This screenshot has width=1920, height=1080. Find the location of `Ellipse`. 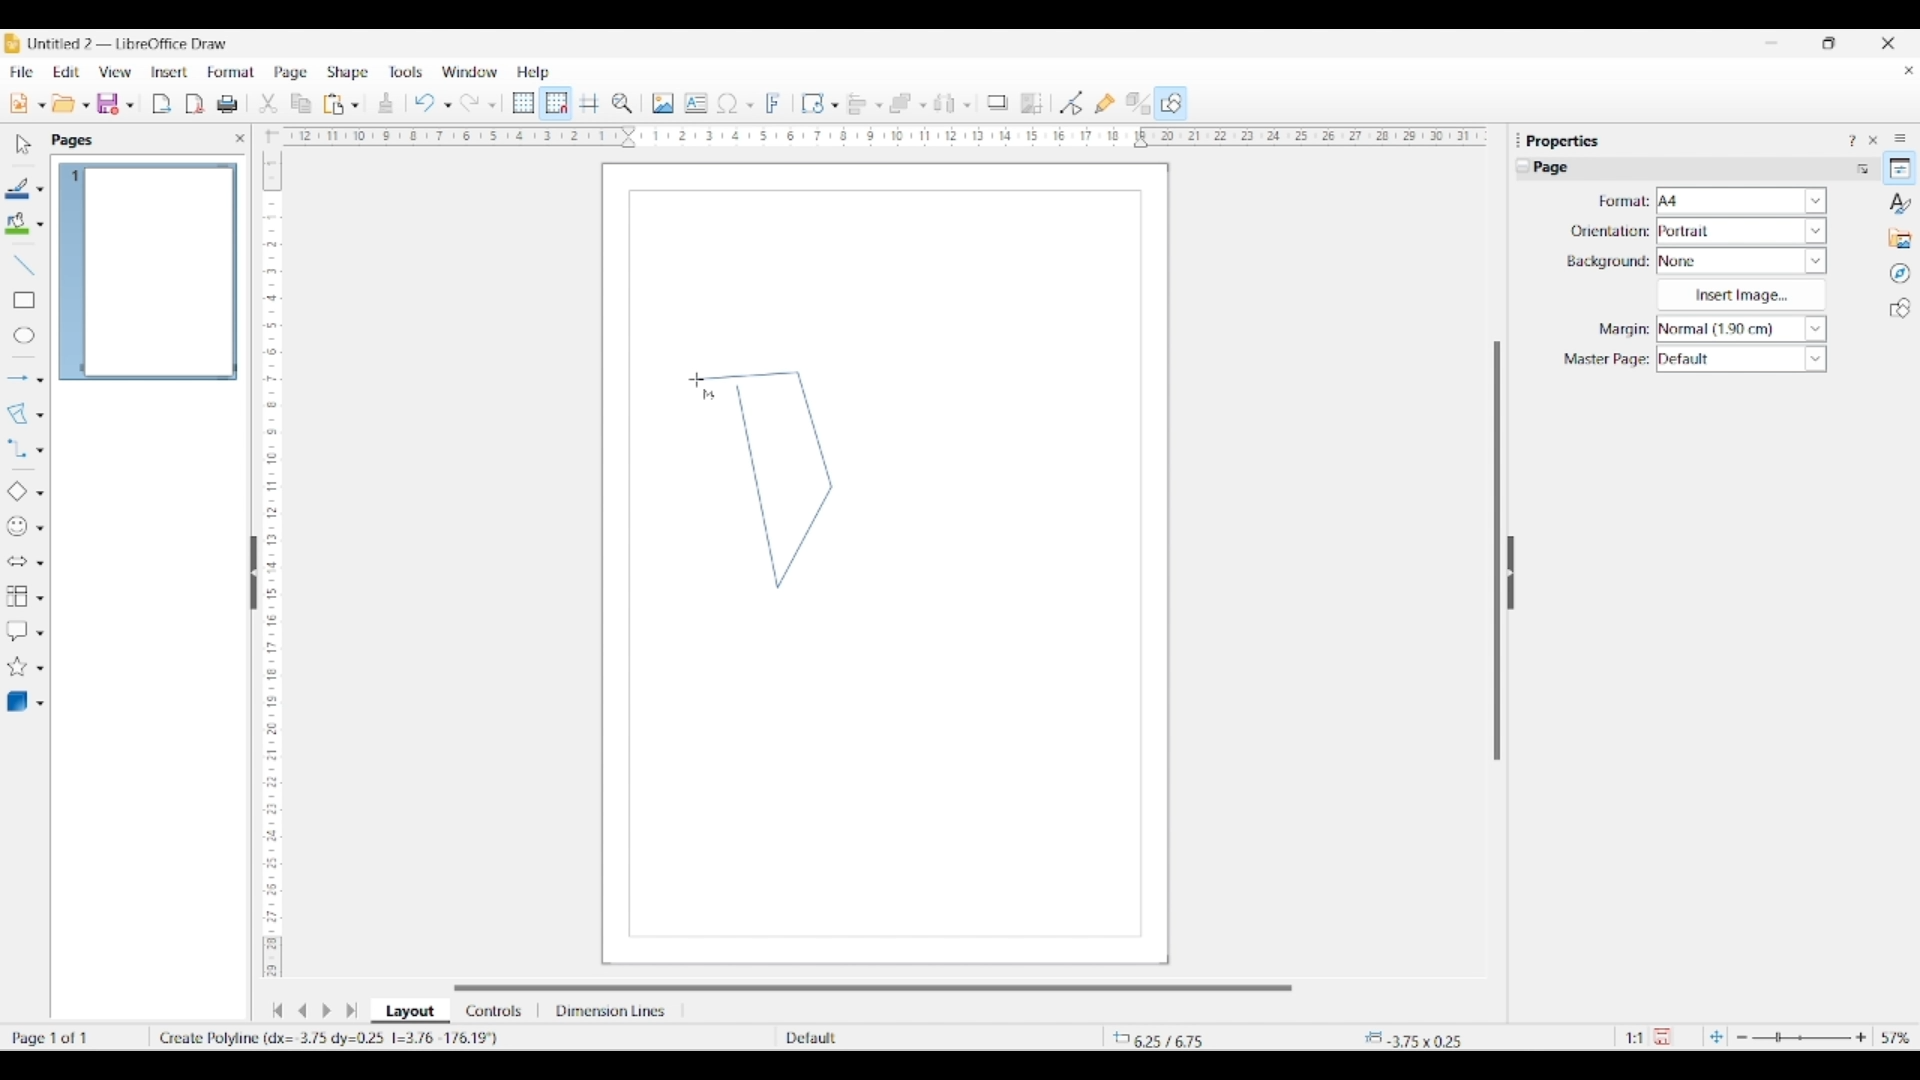

Ellipse is located at coordinates (24, 335).